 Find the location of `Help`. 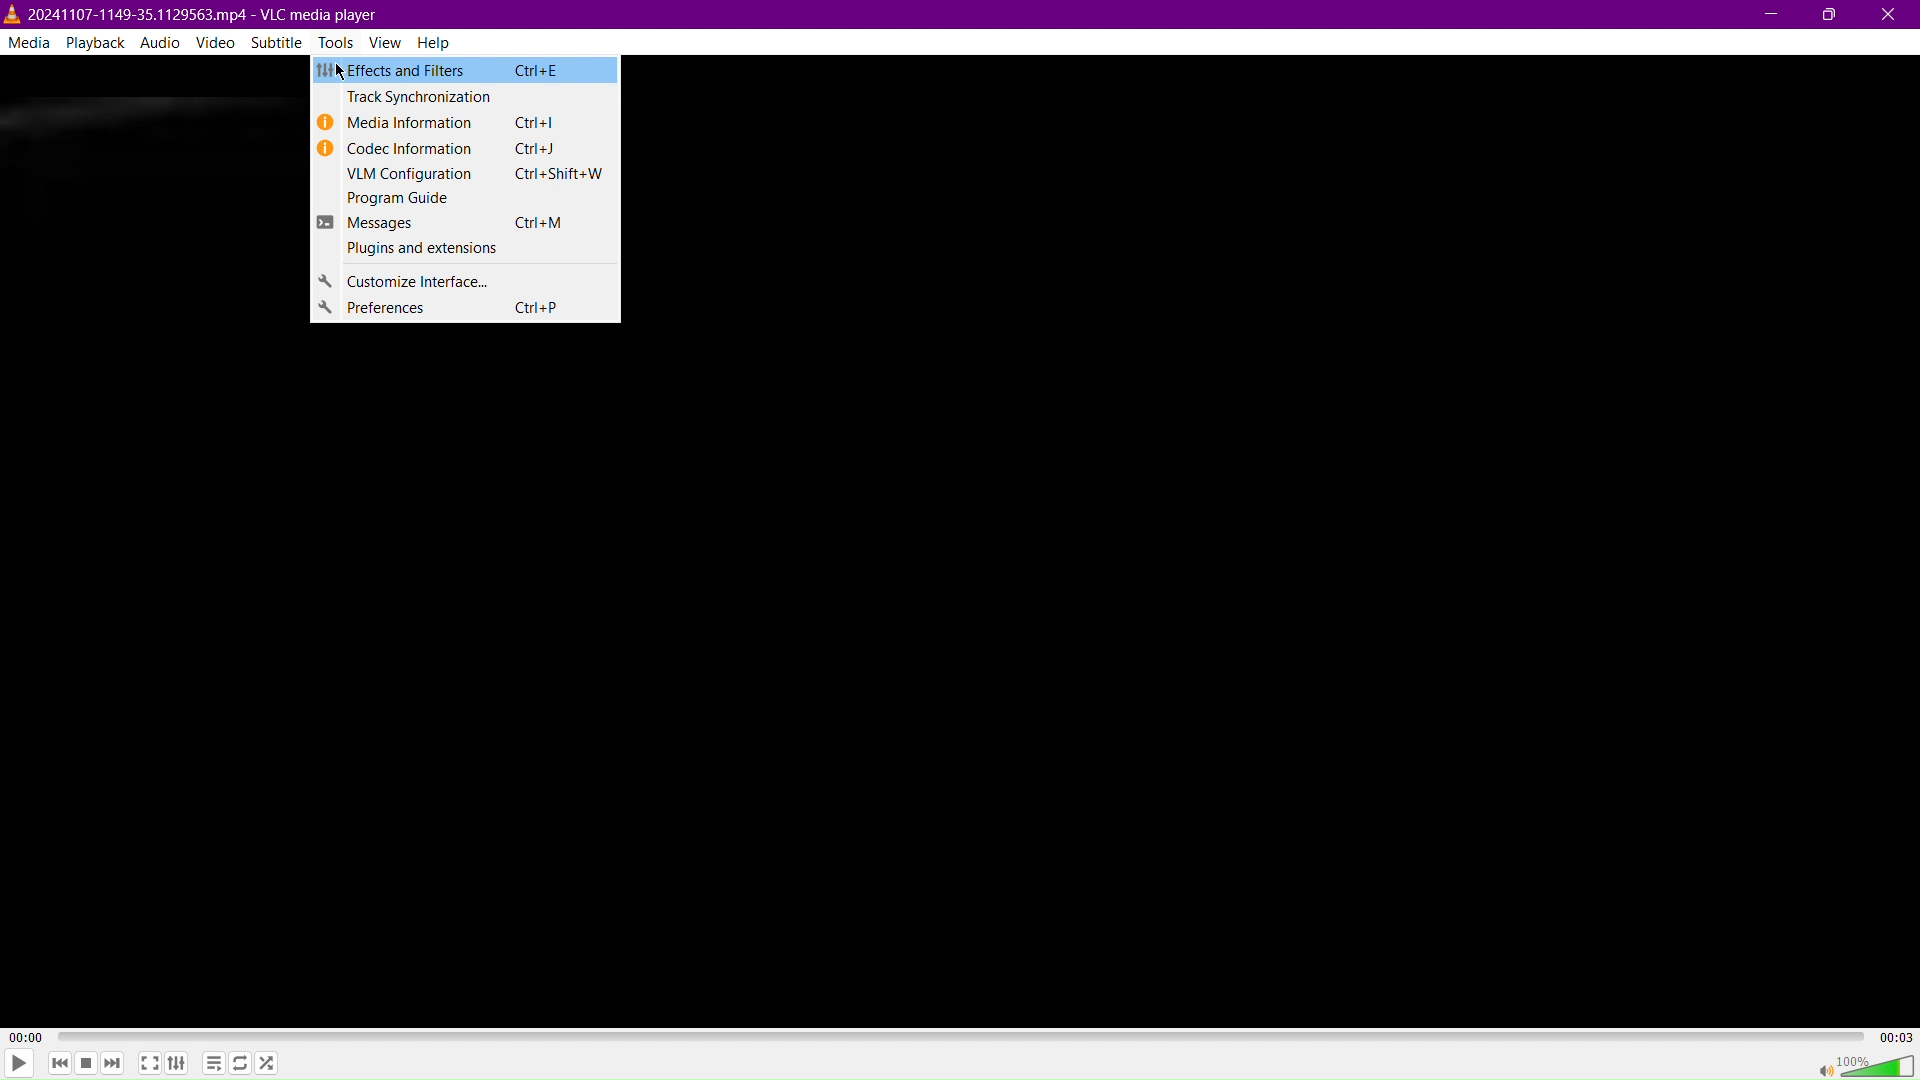

Help is located at coordinates (442, 43).